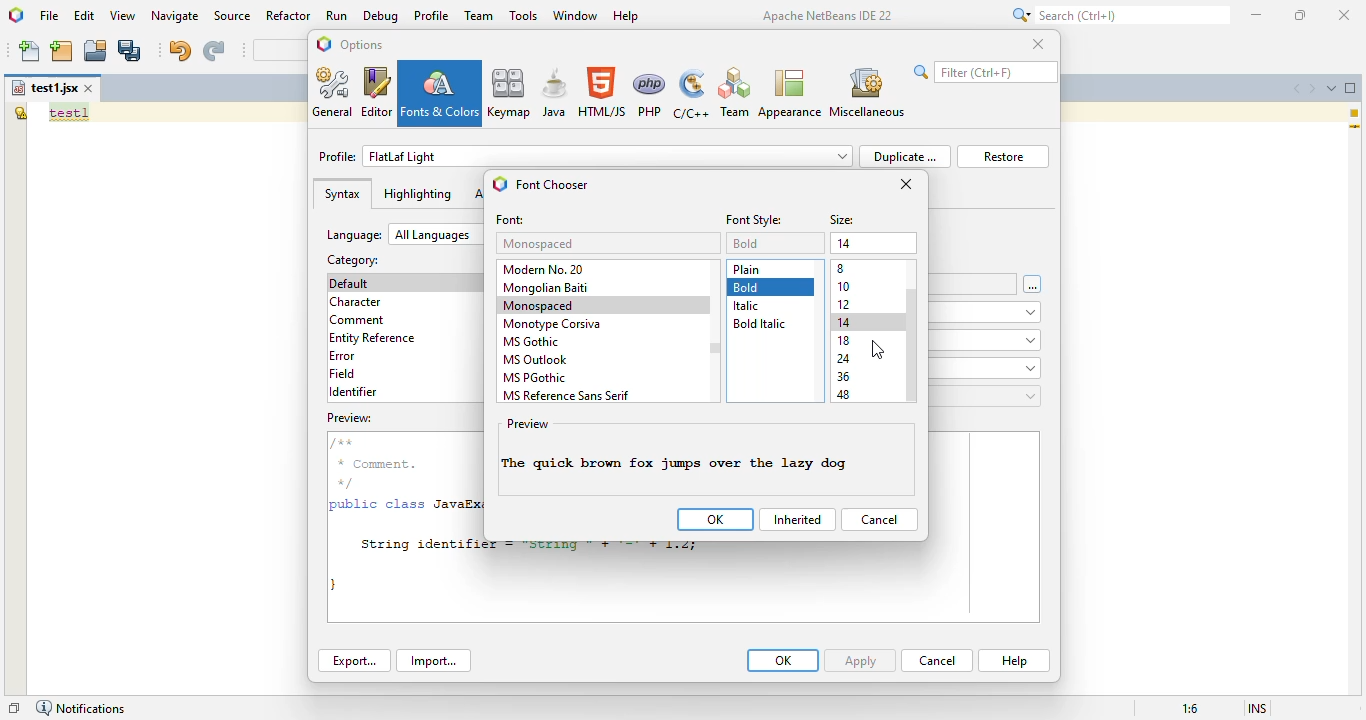  I want to click on bold italic, so click(758, 324).